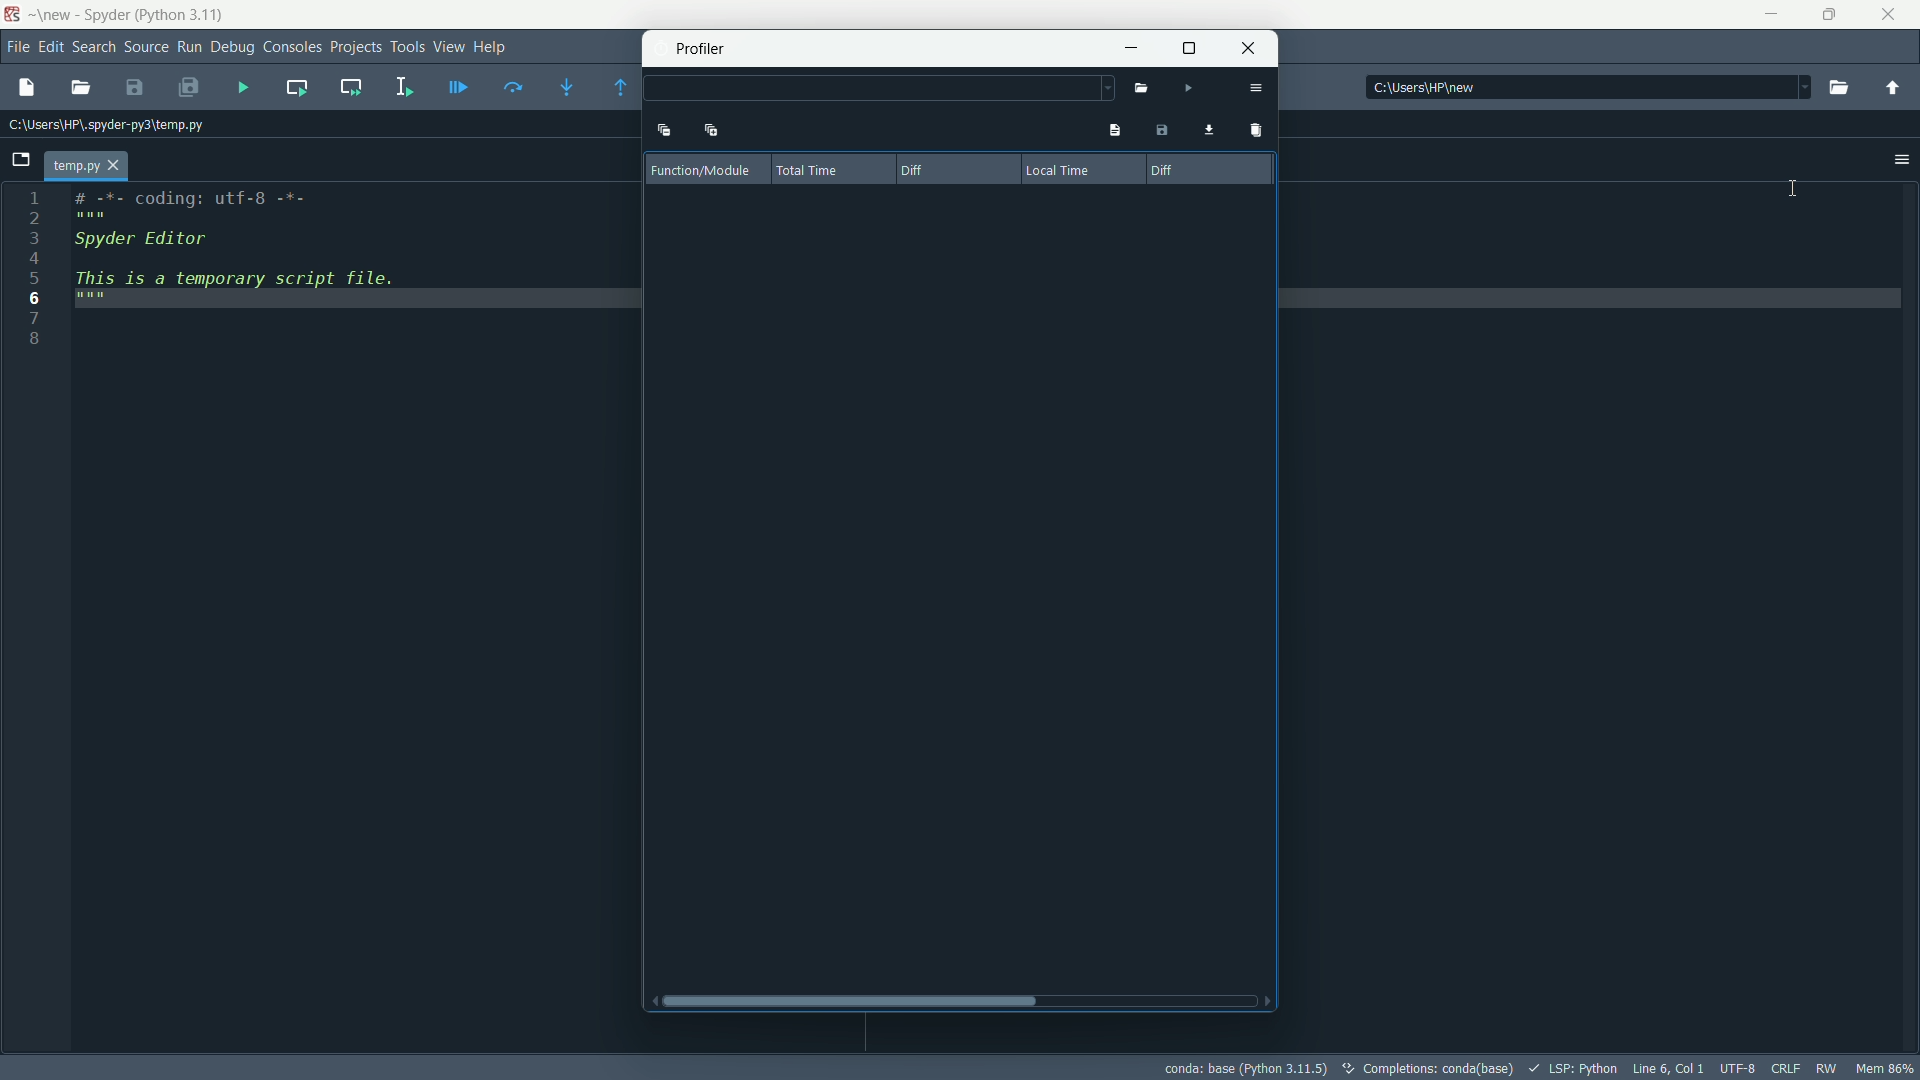 This screenshot has width=1920, height=1080. Describe the element at coordinates (1167, 168) in the screenshot. I see `diff` at that location.